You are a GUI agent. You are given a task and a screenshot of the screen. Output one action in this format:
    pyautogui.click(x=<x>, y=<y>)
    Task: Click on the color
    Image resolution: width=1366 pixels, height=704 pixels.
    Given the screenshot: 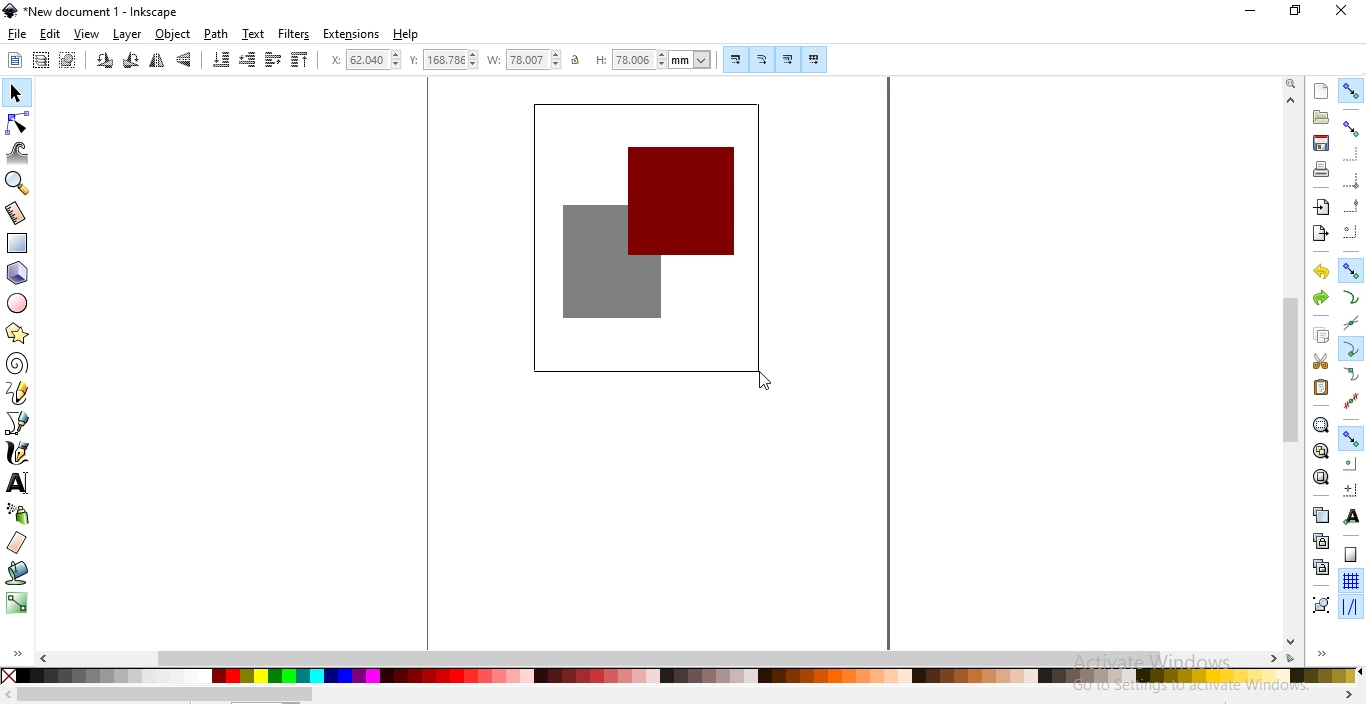 What is the action you would take?
    pyautogui.click(x=679, y=675)
    